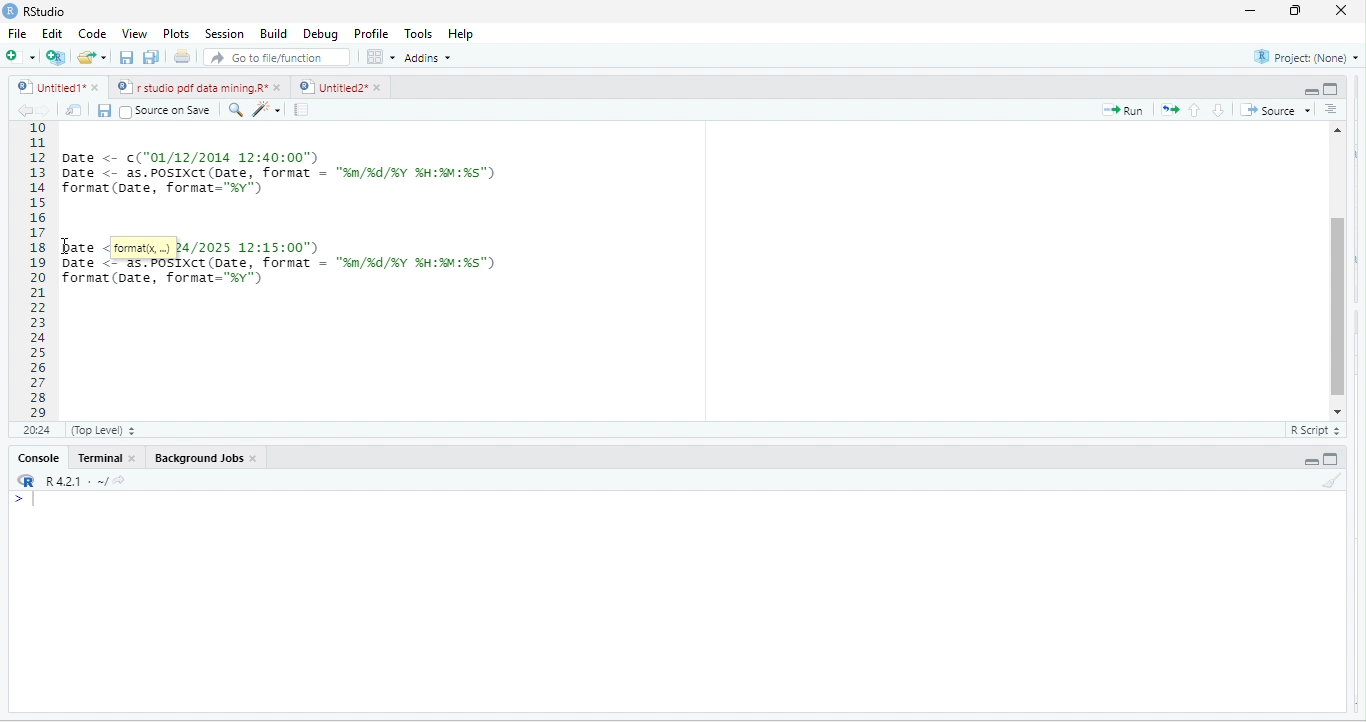 This screenshot has width=1366, height=722. What do you see at coordinates (416, 34) in the screenshot?
I see `Tools` at bounding box center [416, 34].